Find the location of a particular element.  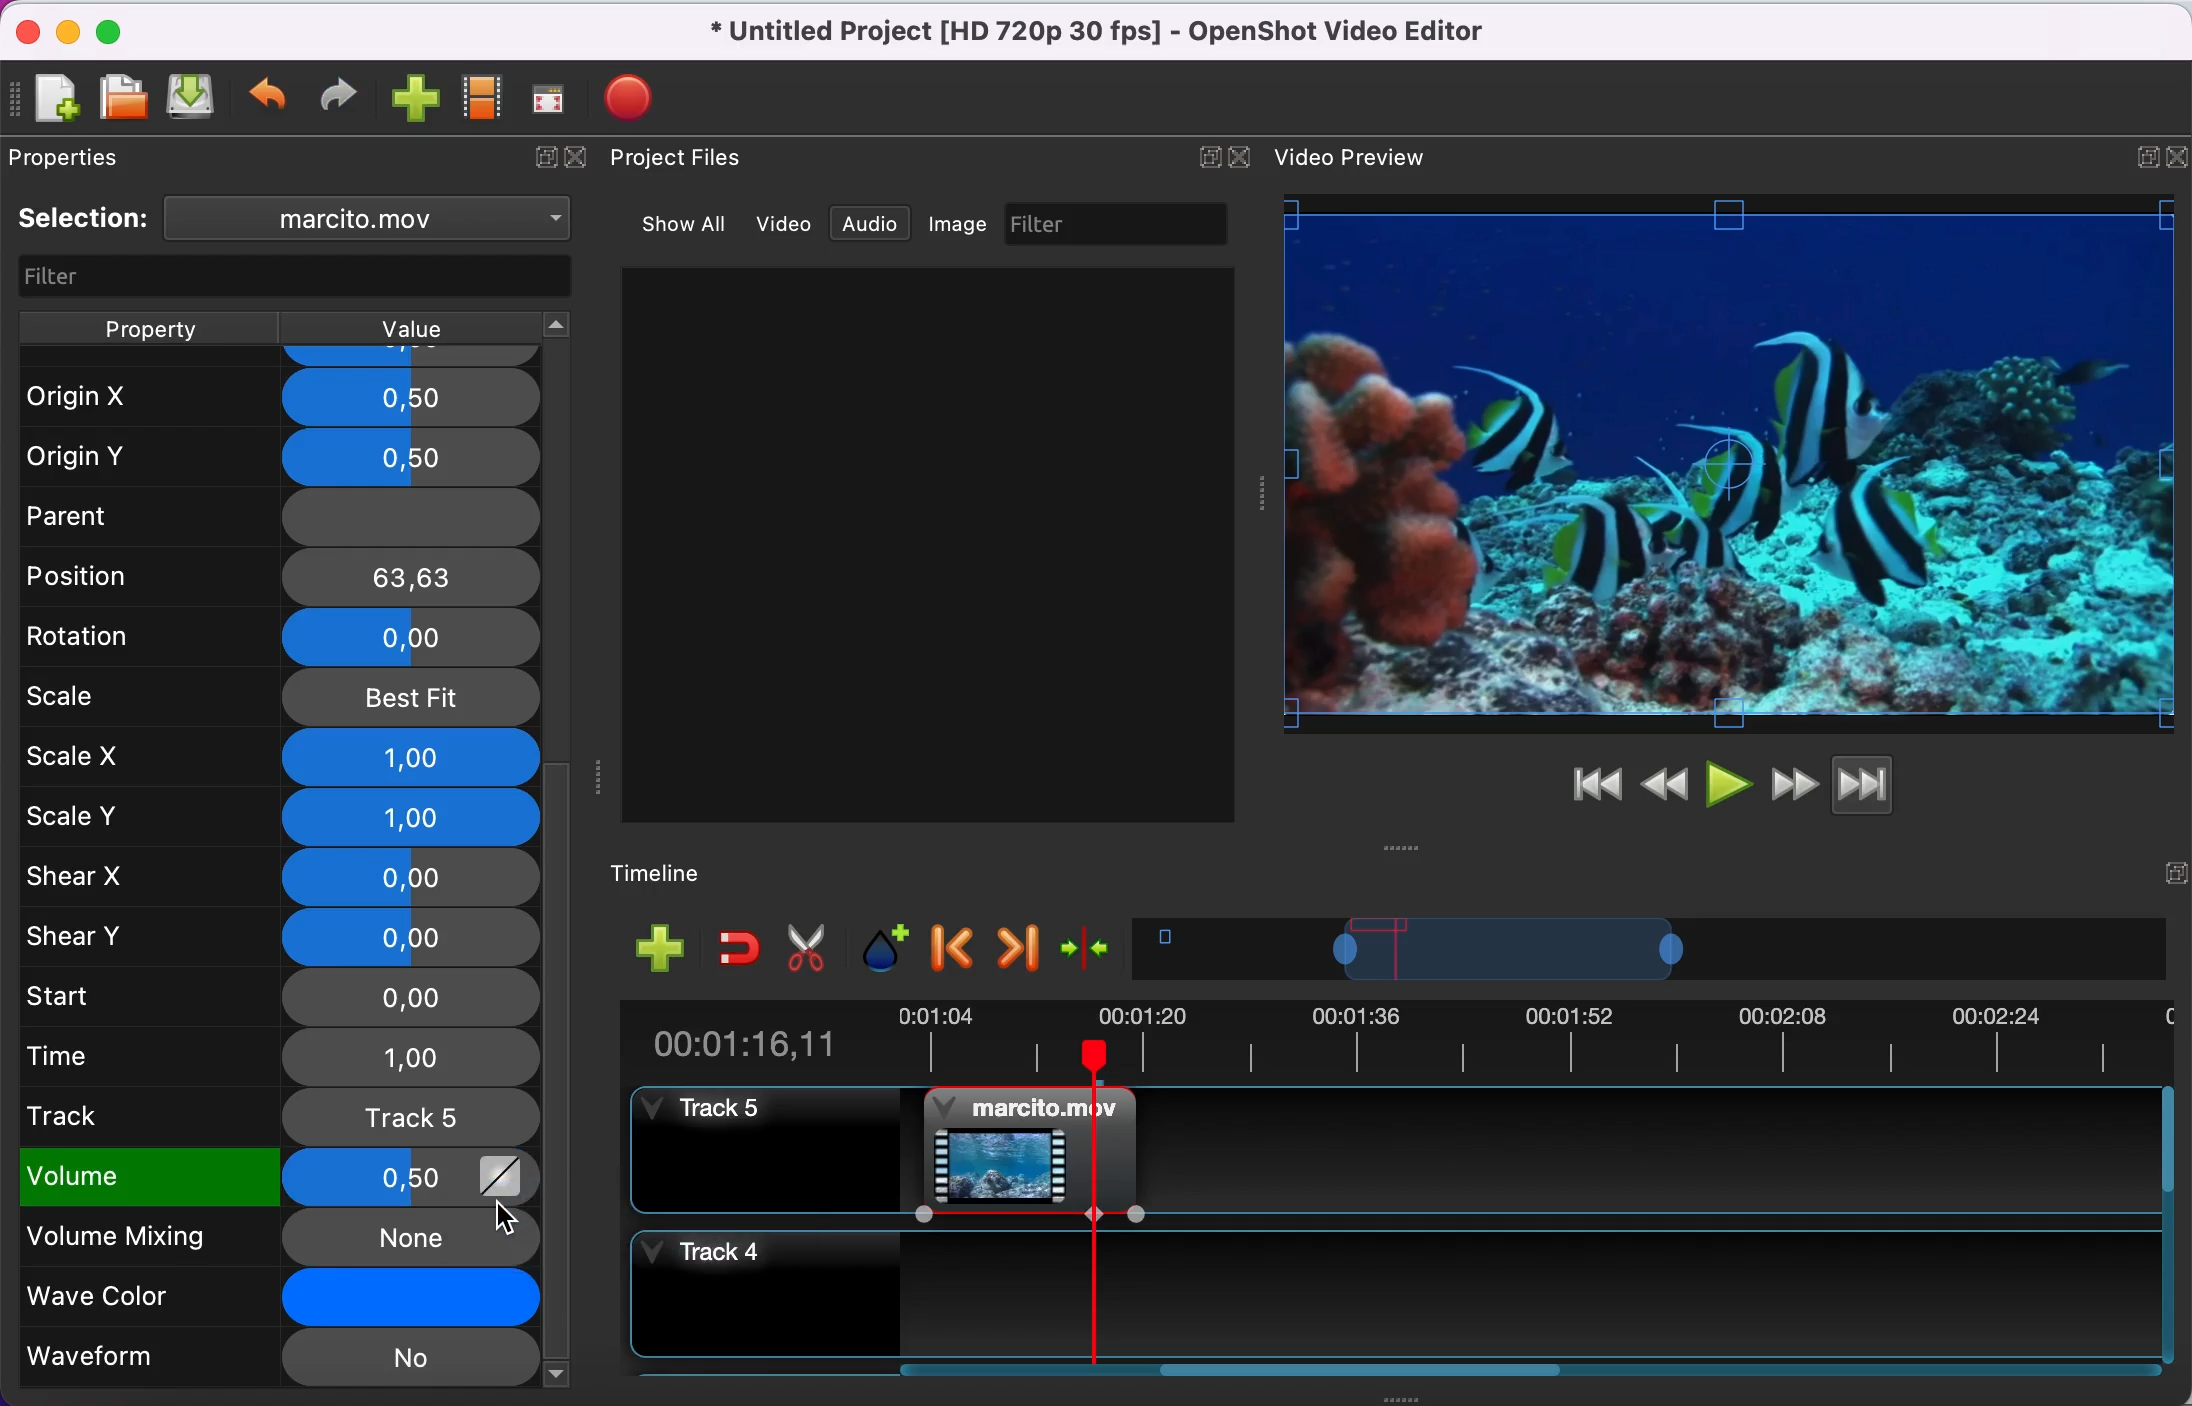

jump to start is located at coordinates (1596, 786).